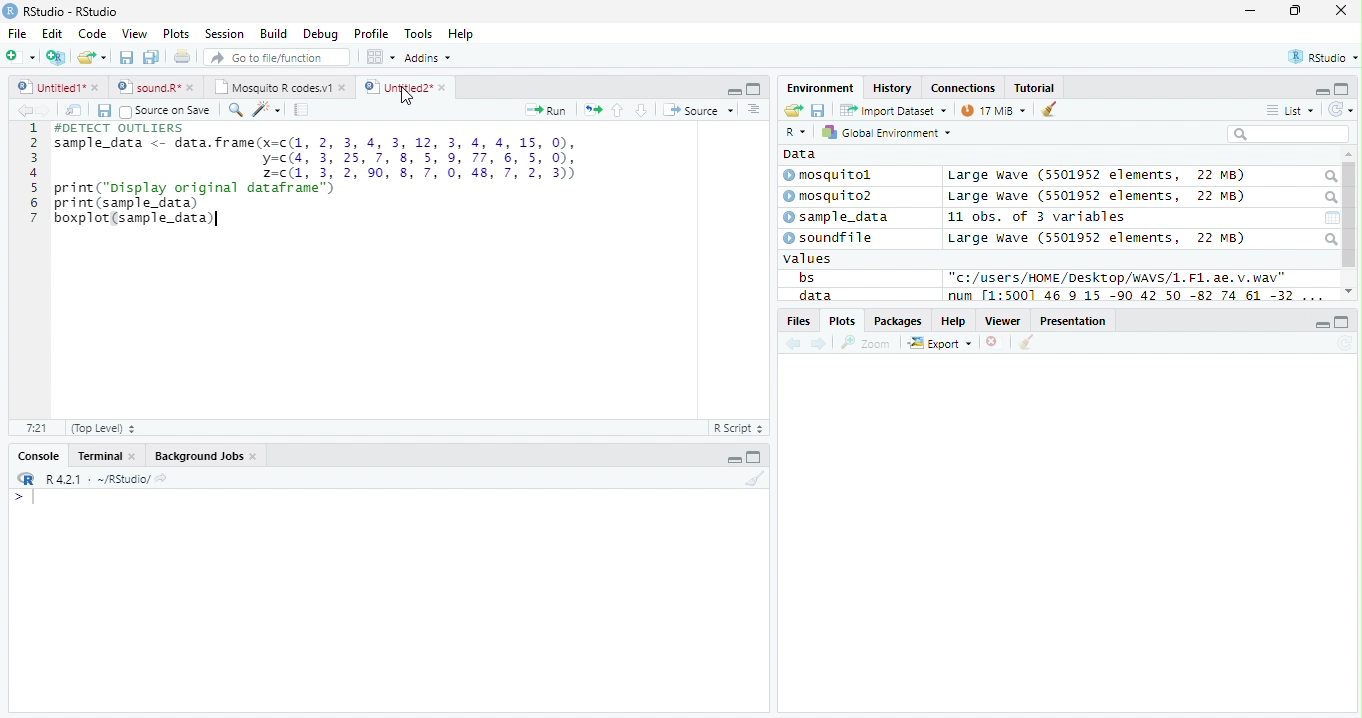  I want to click on View, so click(136, 33).